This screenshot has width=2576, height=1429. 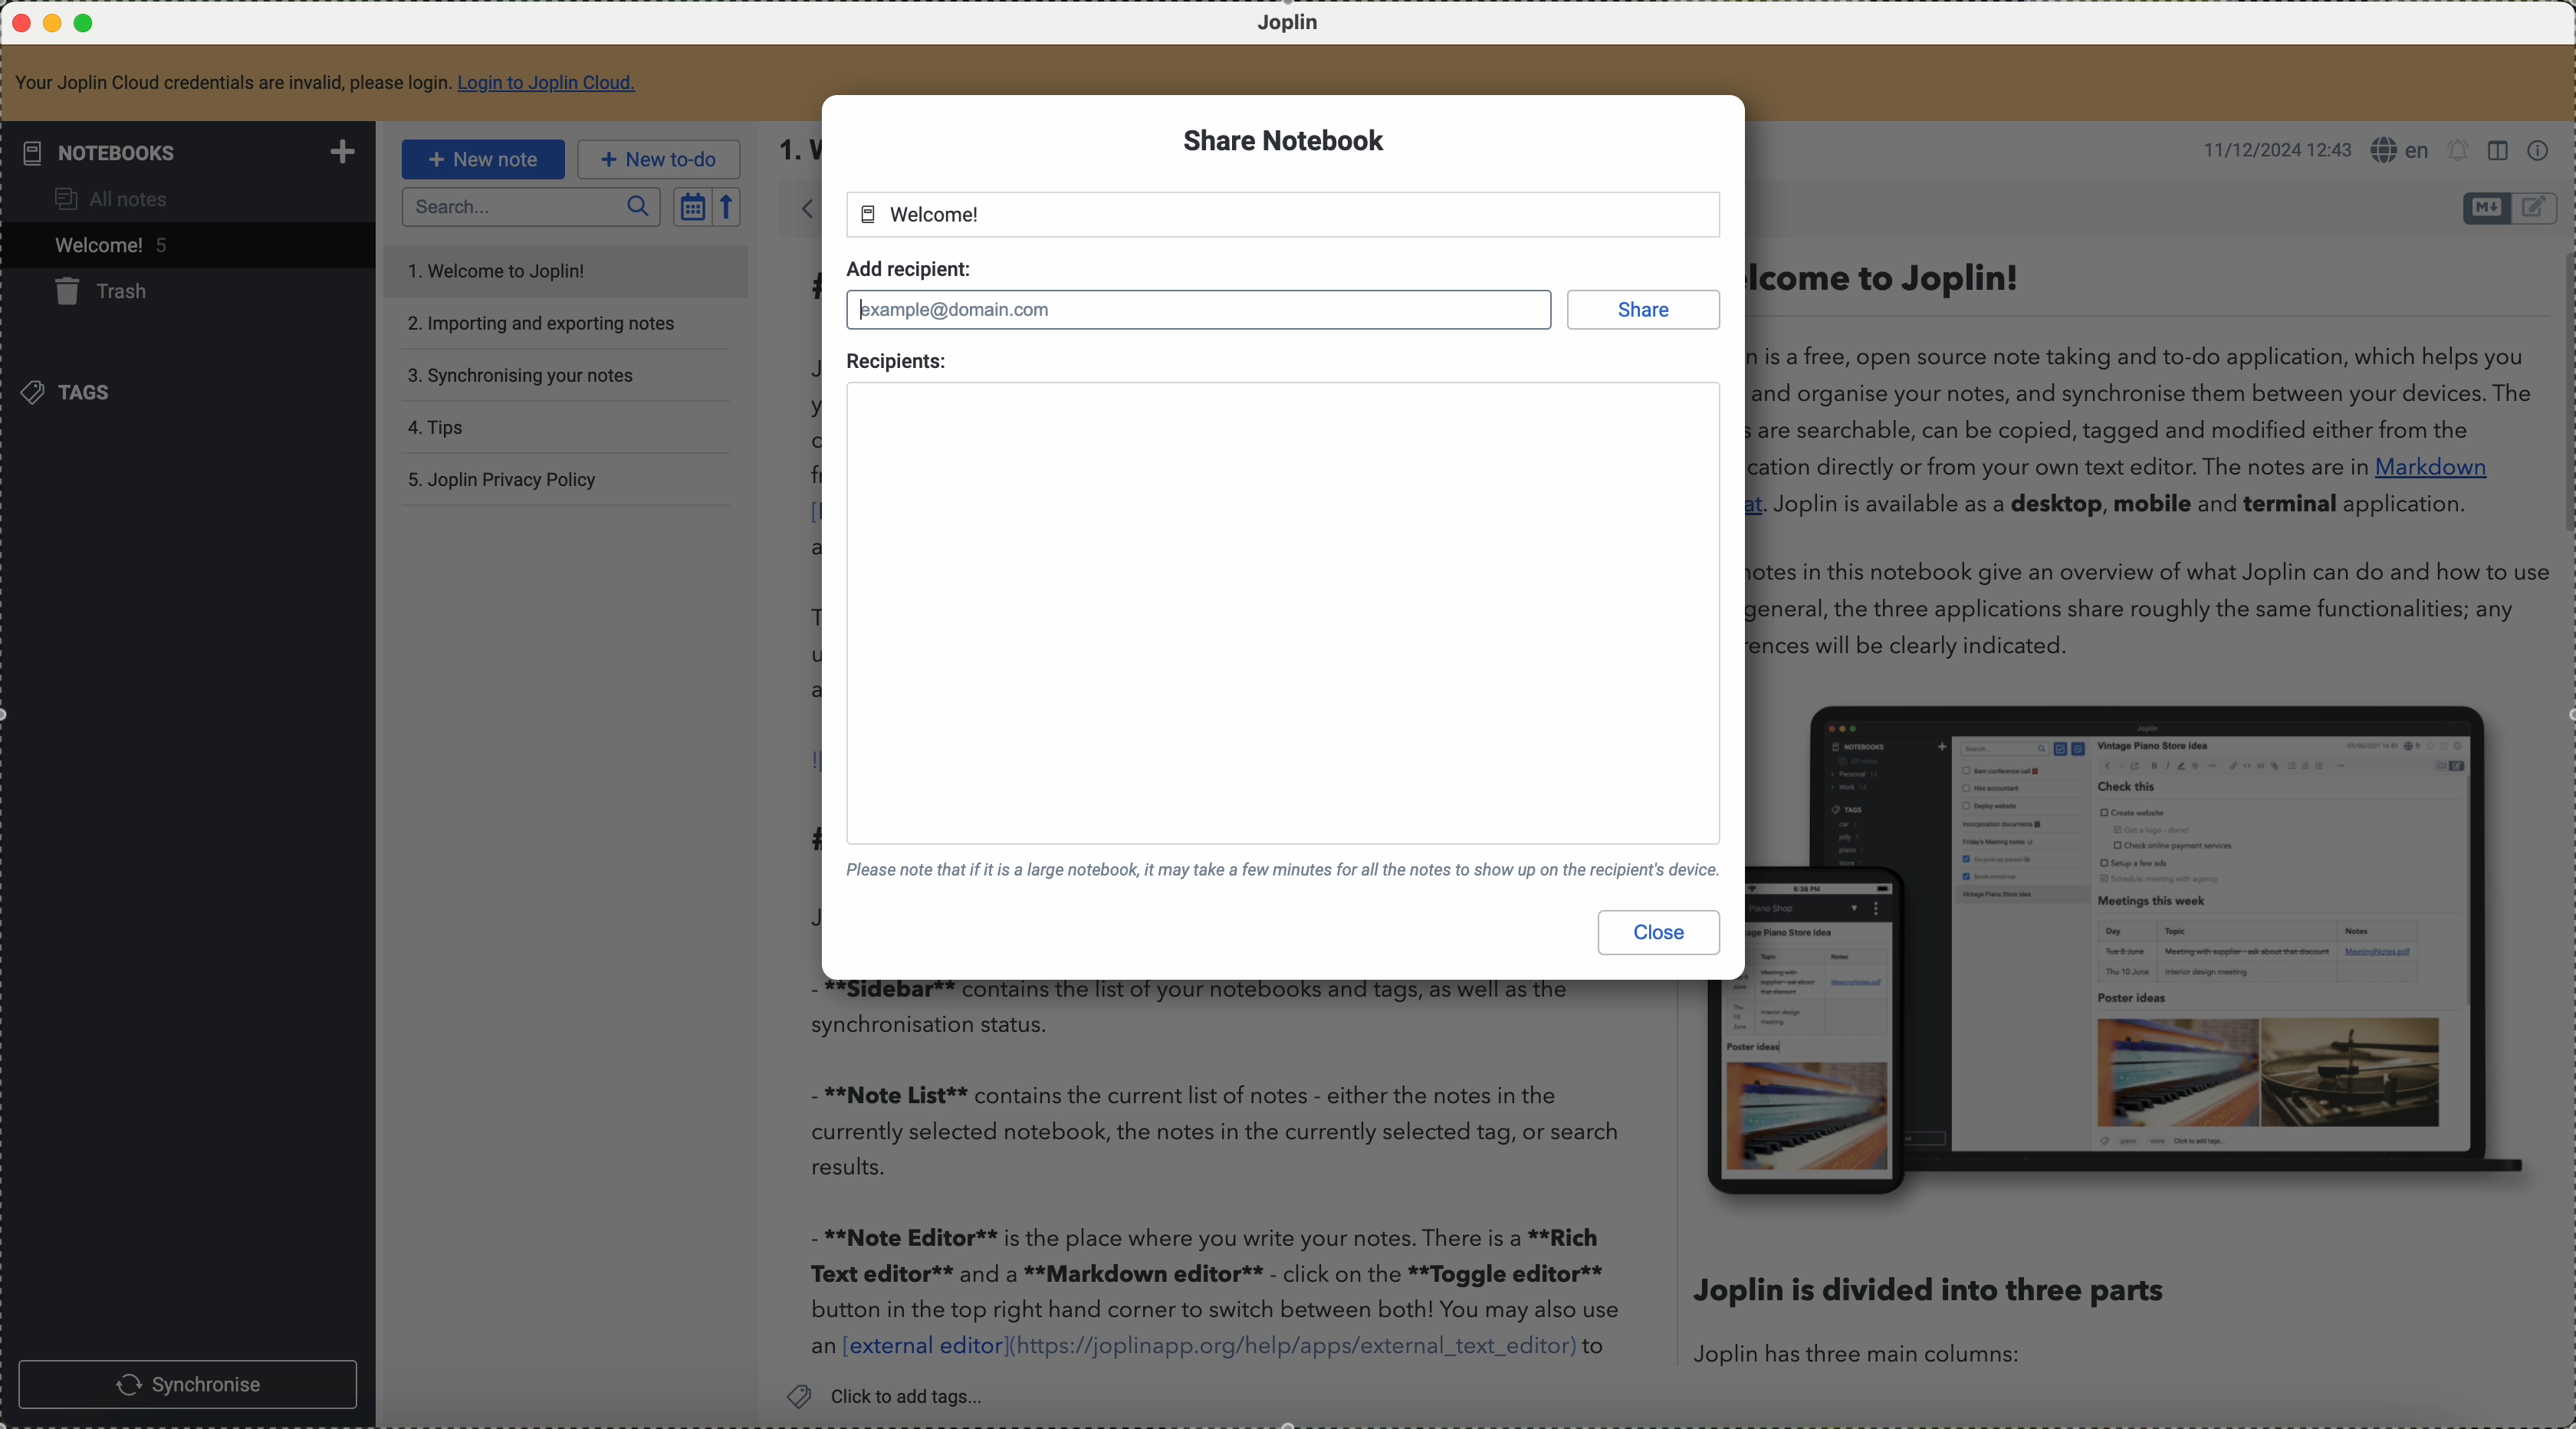 What do you see at coordinates (193, 152) in the screenshot?
I see `notebooks` at bounding box center [193, 152].